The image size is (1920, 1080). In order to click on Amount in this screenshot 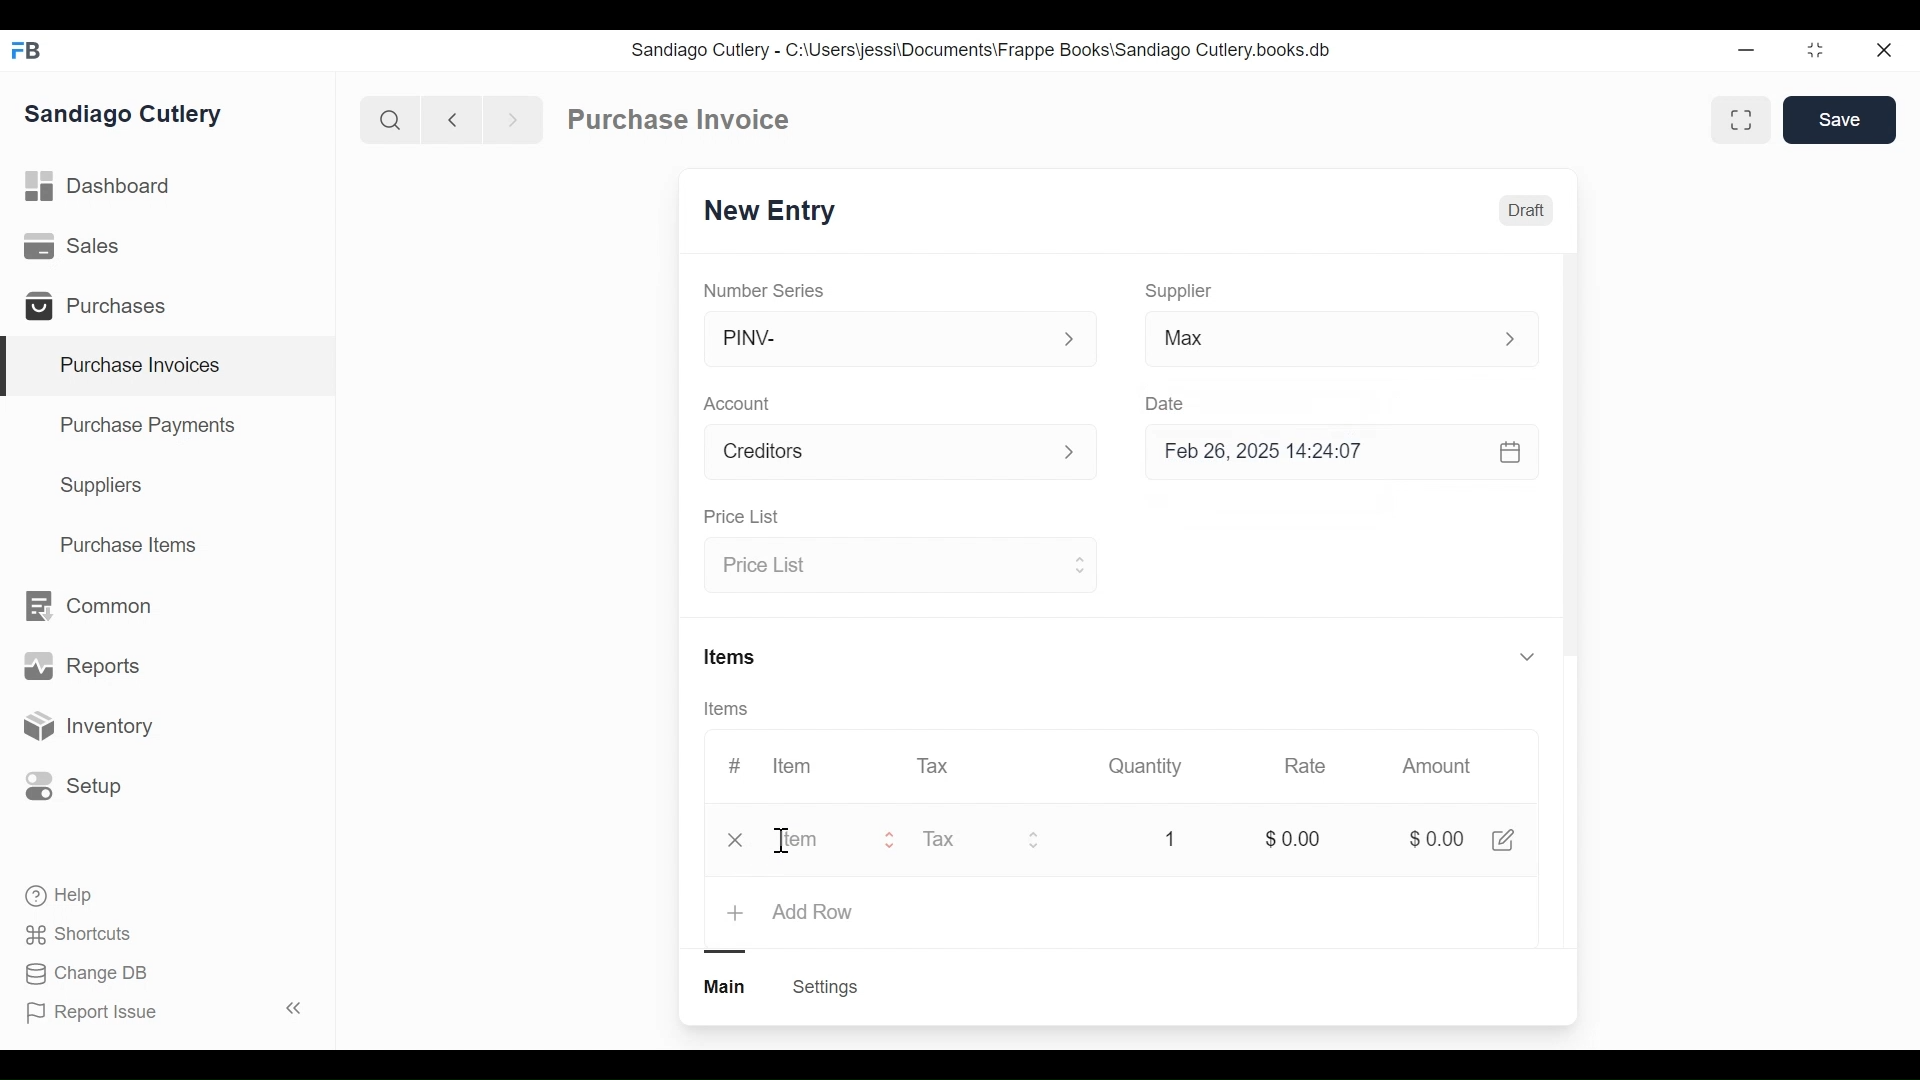, I will do `click(1441, 767)`.